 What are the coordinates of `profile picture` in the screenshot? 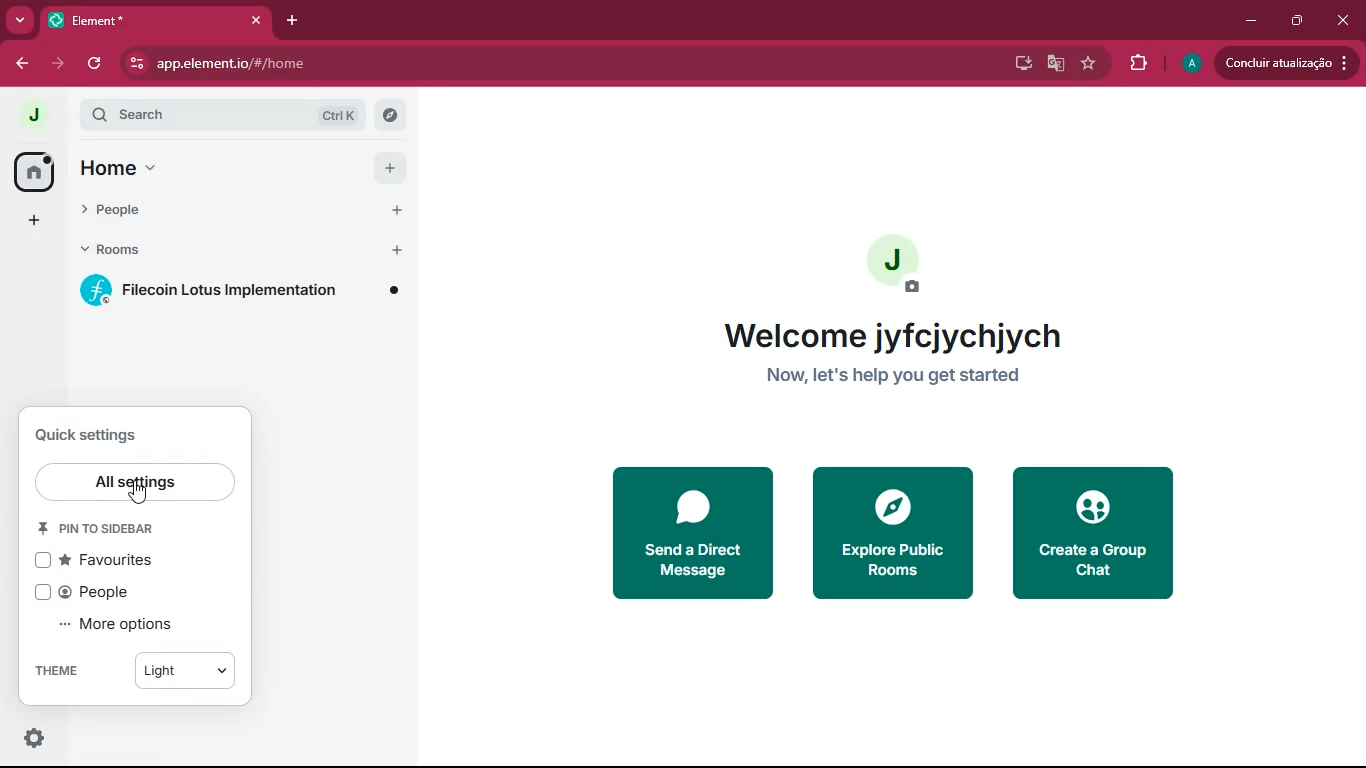 It's located at (33, 114).